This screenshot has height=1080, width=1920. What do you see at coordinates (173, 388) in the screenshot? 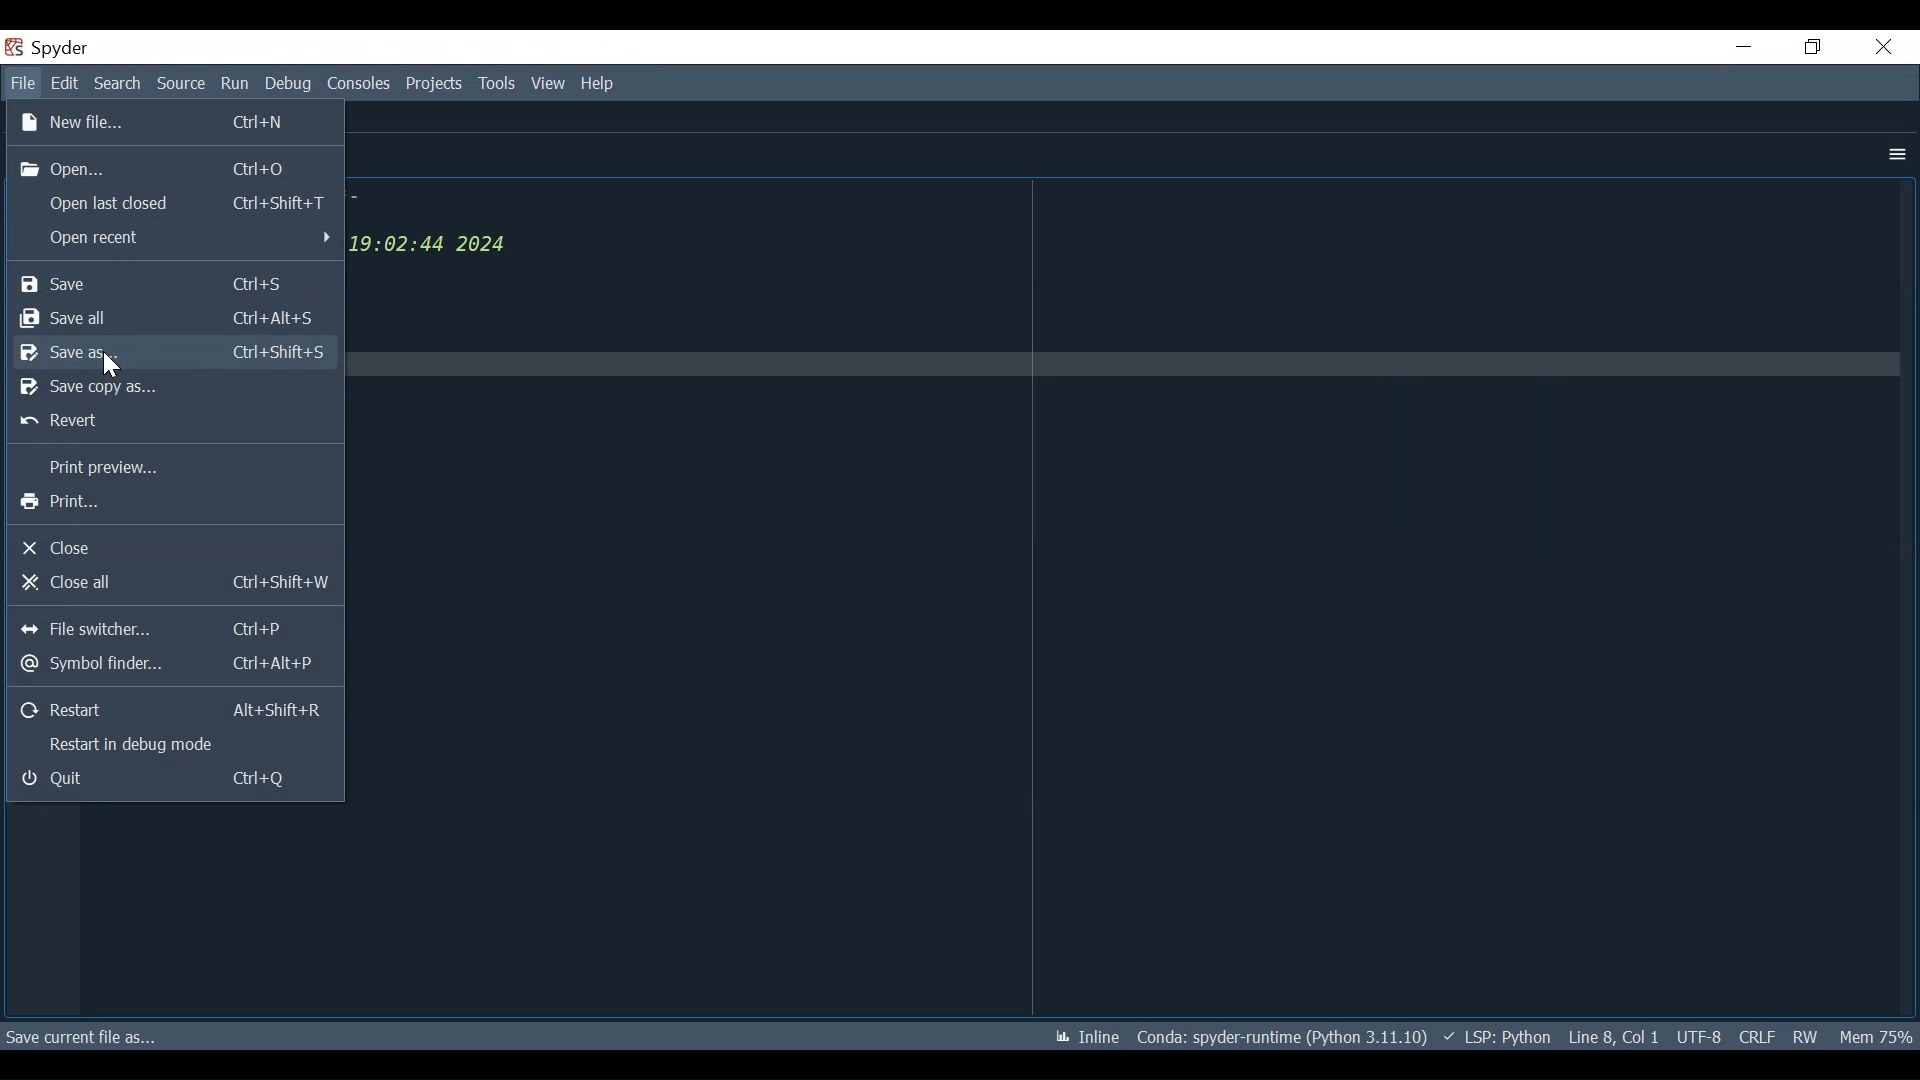
I see `Save Copy as` at bounding box center [173, 388].